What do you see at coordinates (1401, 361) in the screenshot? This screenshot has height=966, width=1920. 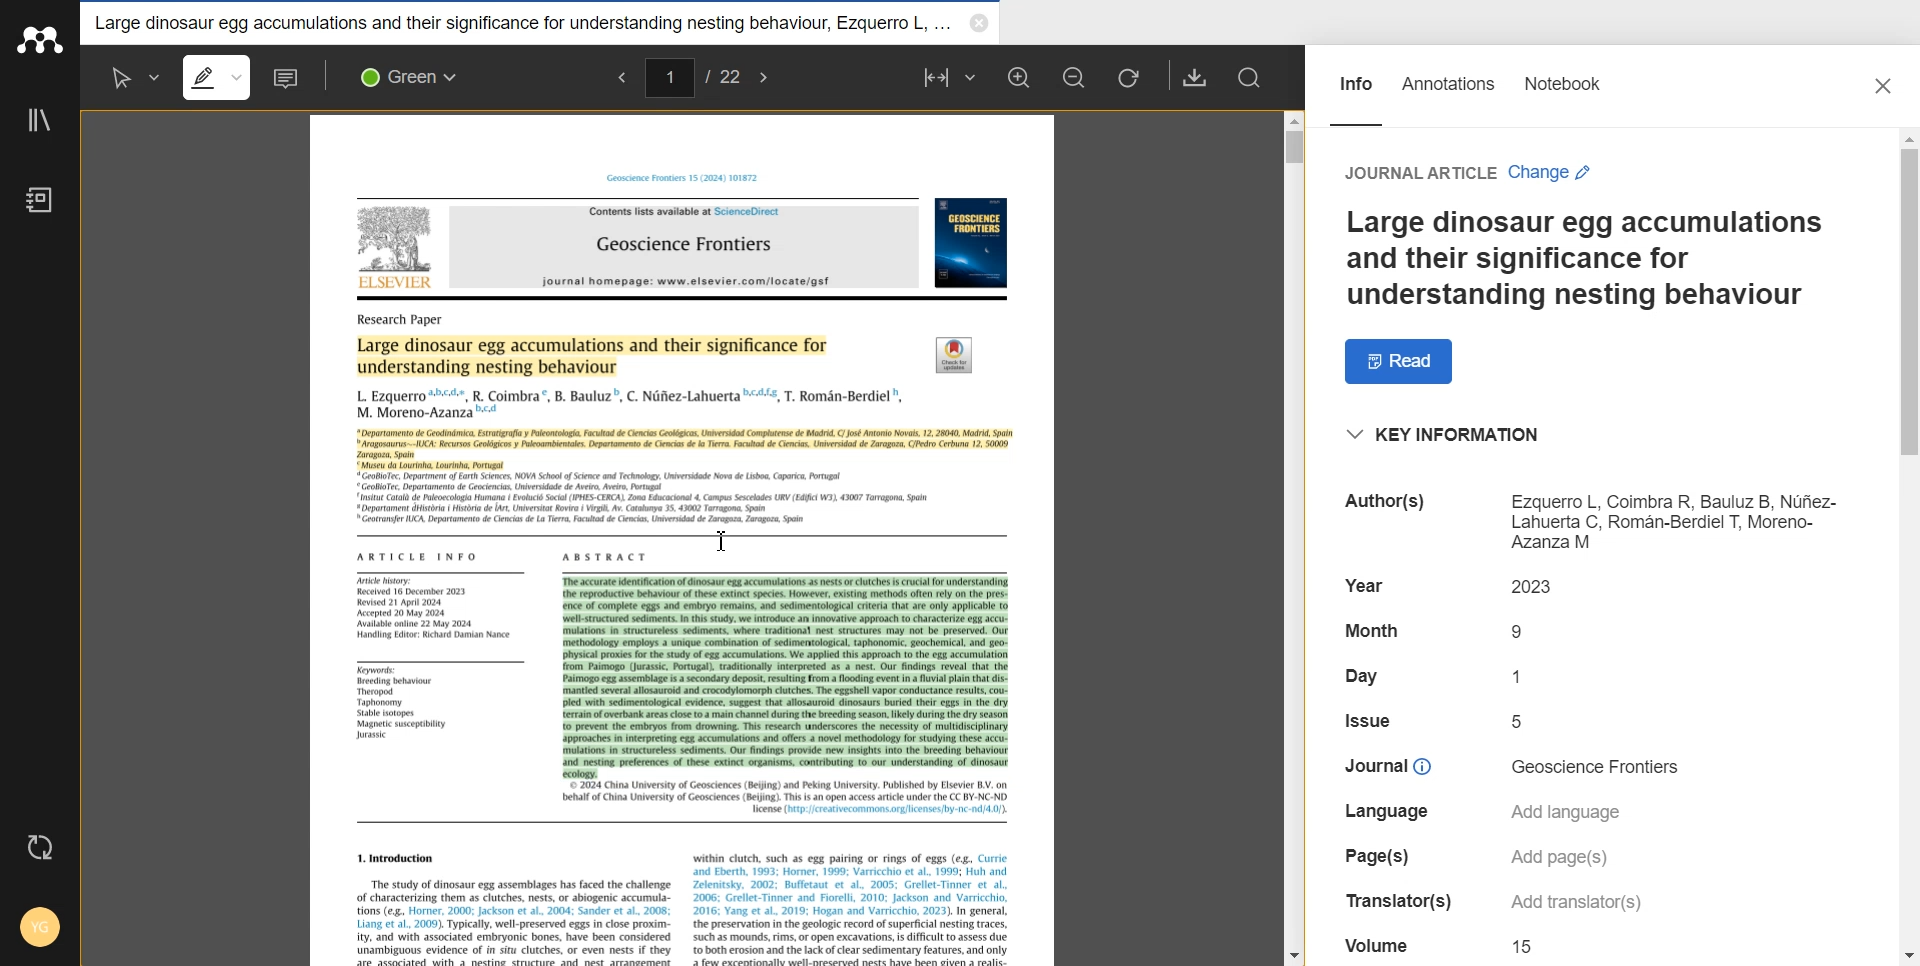 I see `Read` at bounding box center [1401, 361].